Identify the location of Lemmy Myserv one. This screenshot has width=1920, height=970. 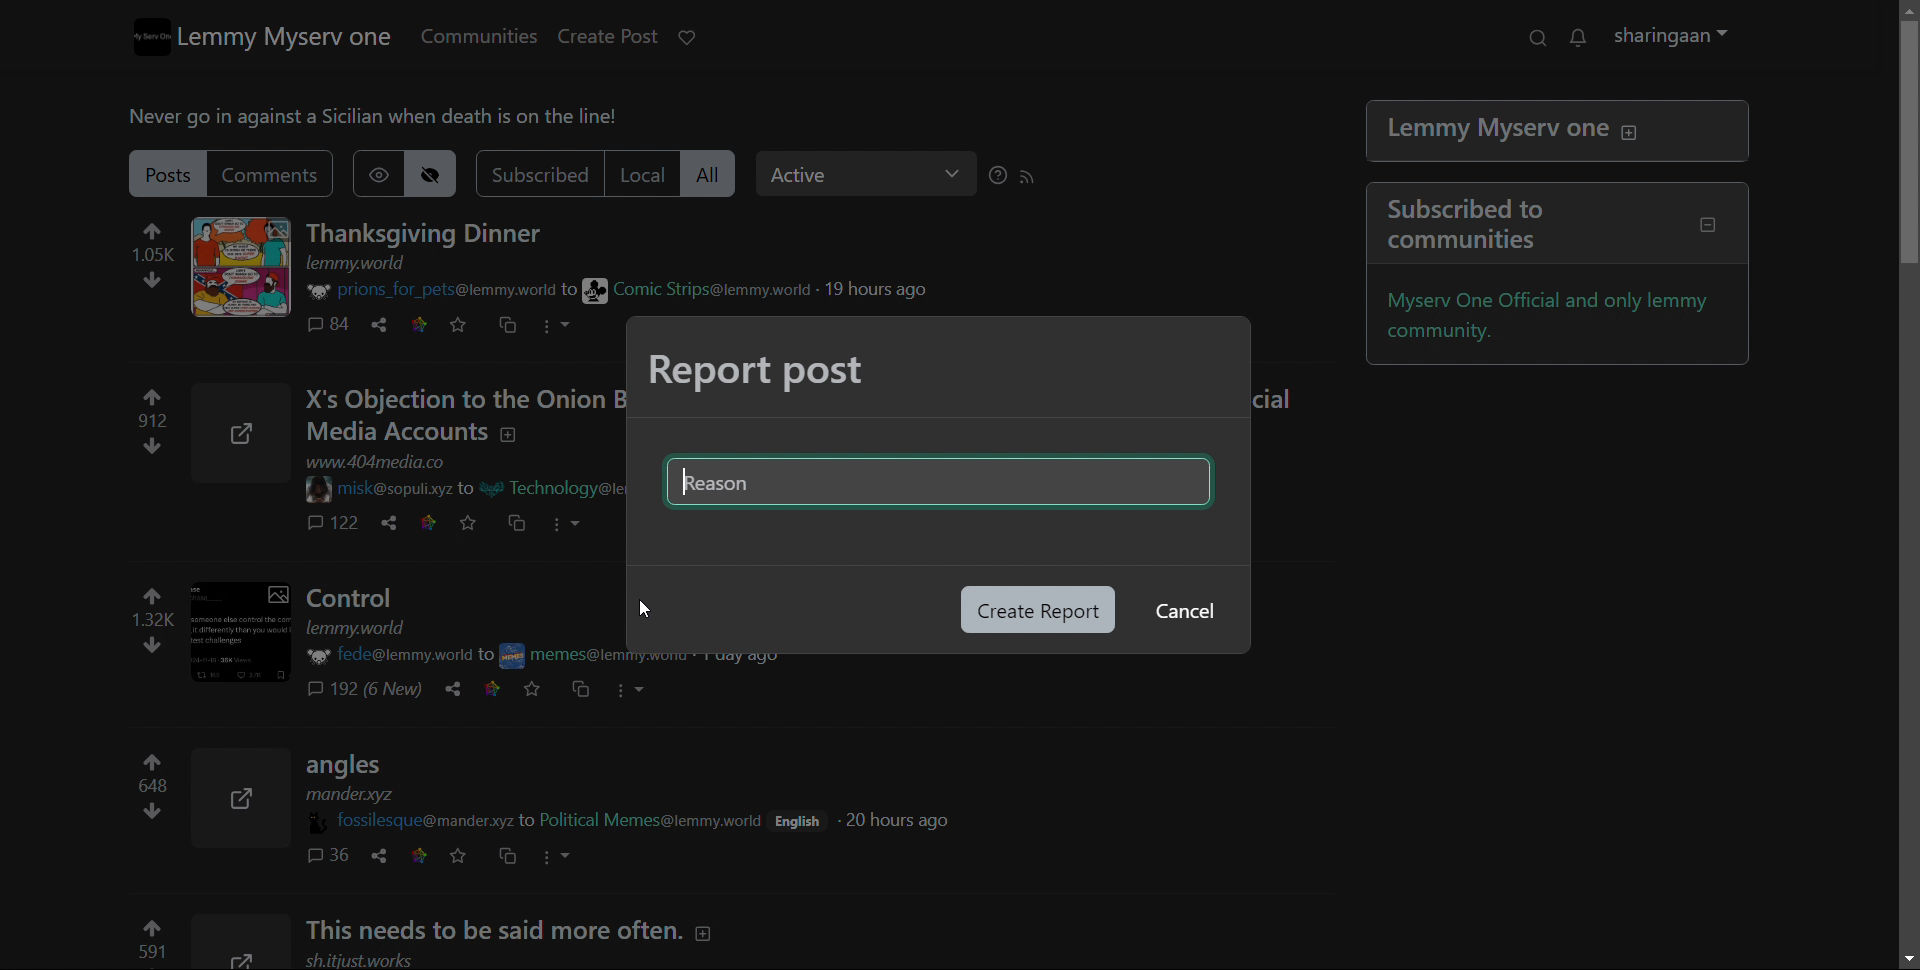
(1560, 133).